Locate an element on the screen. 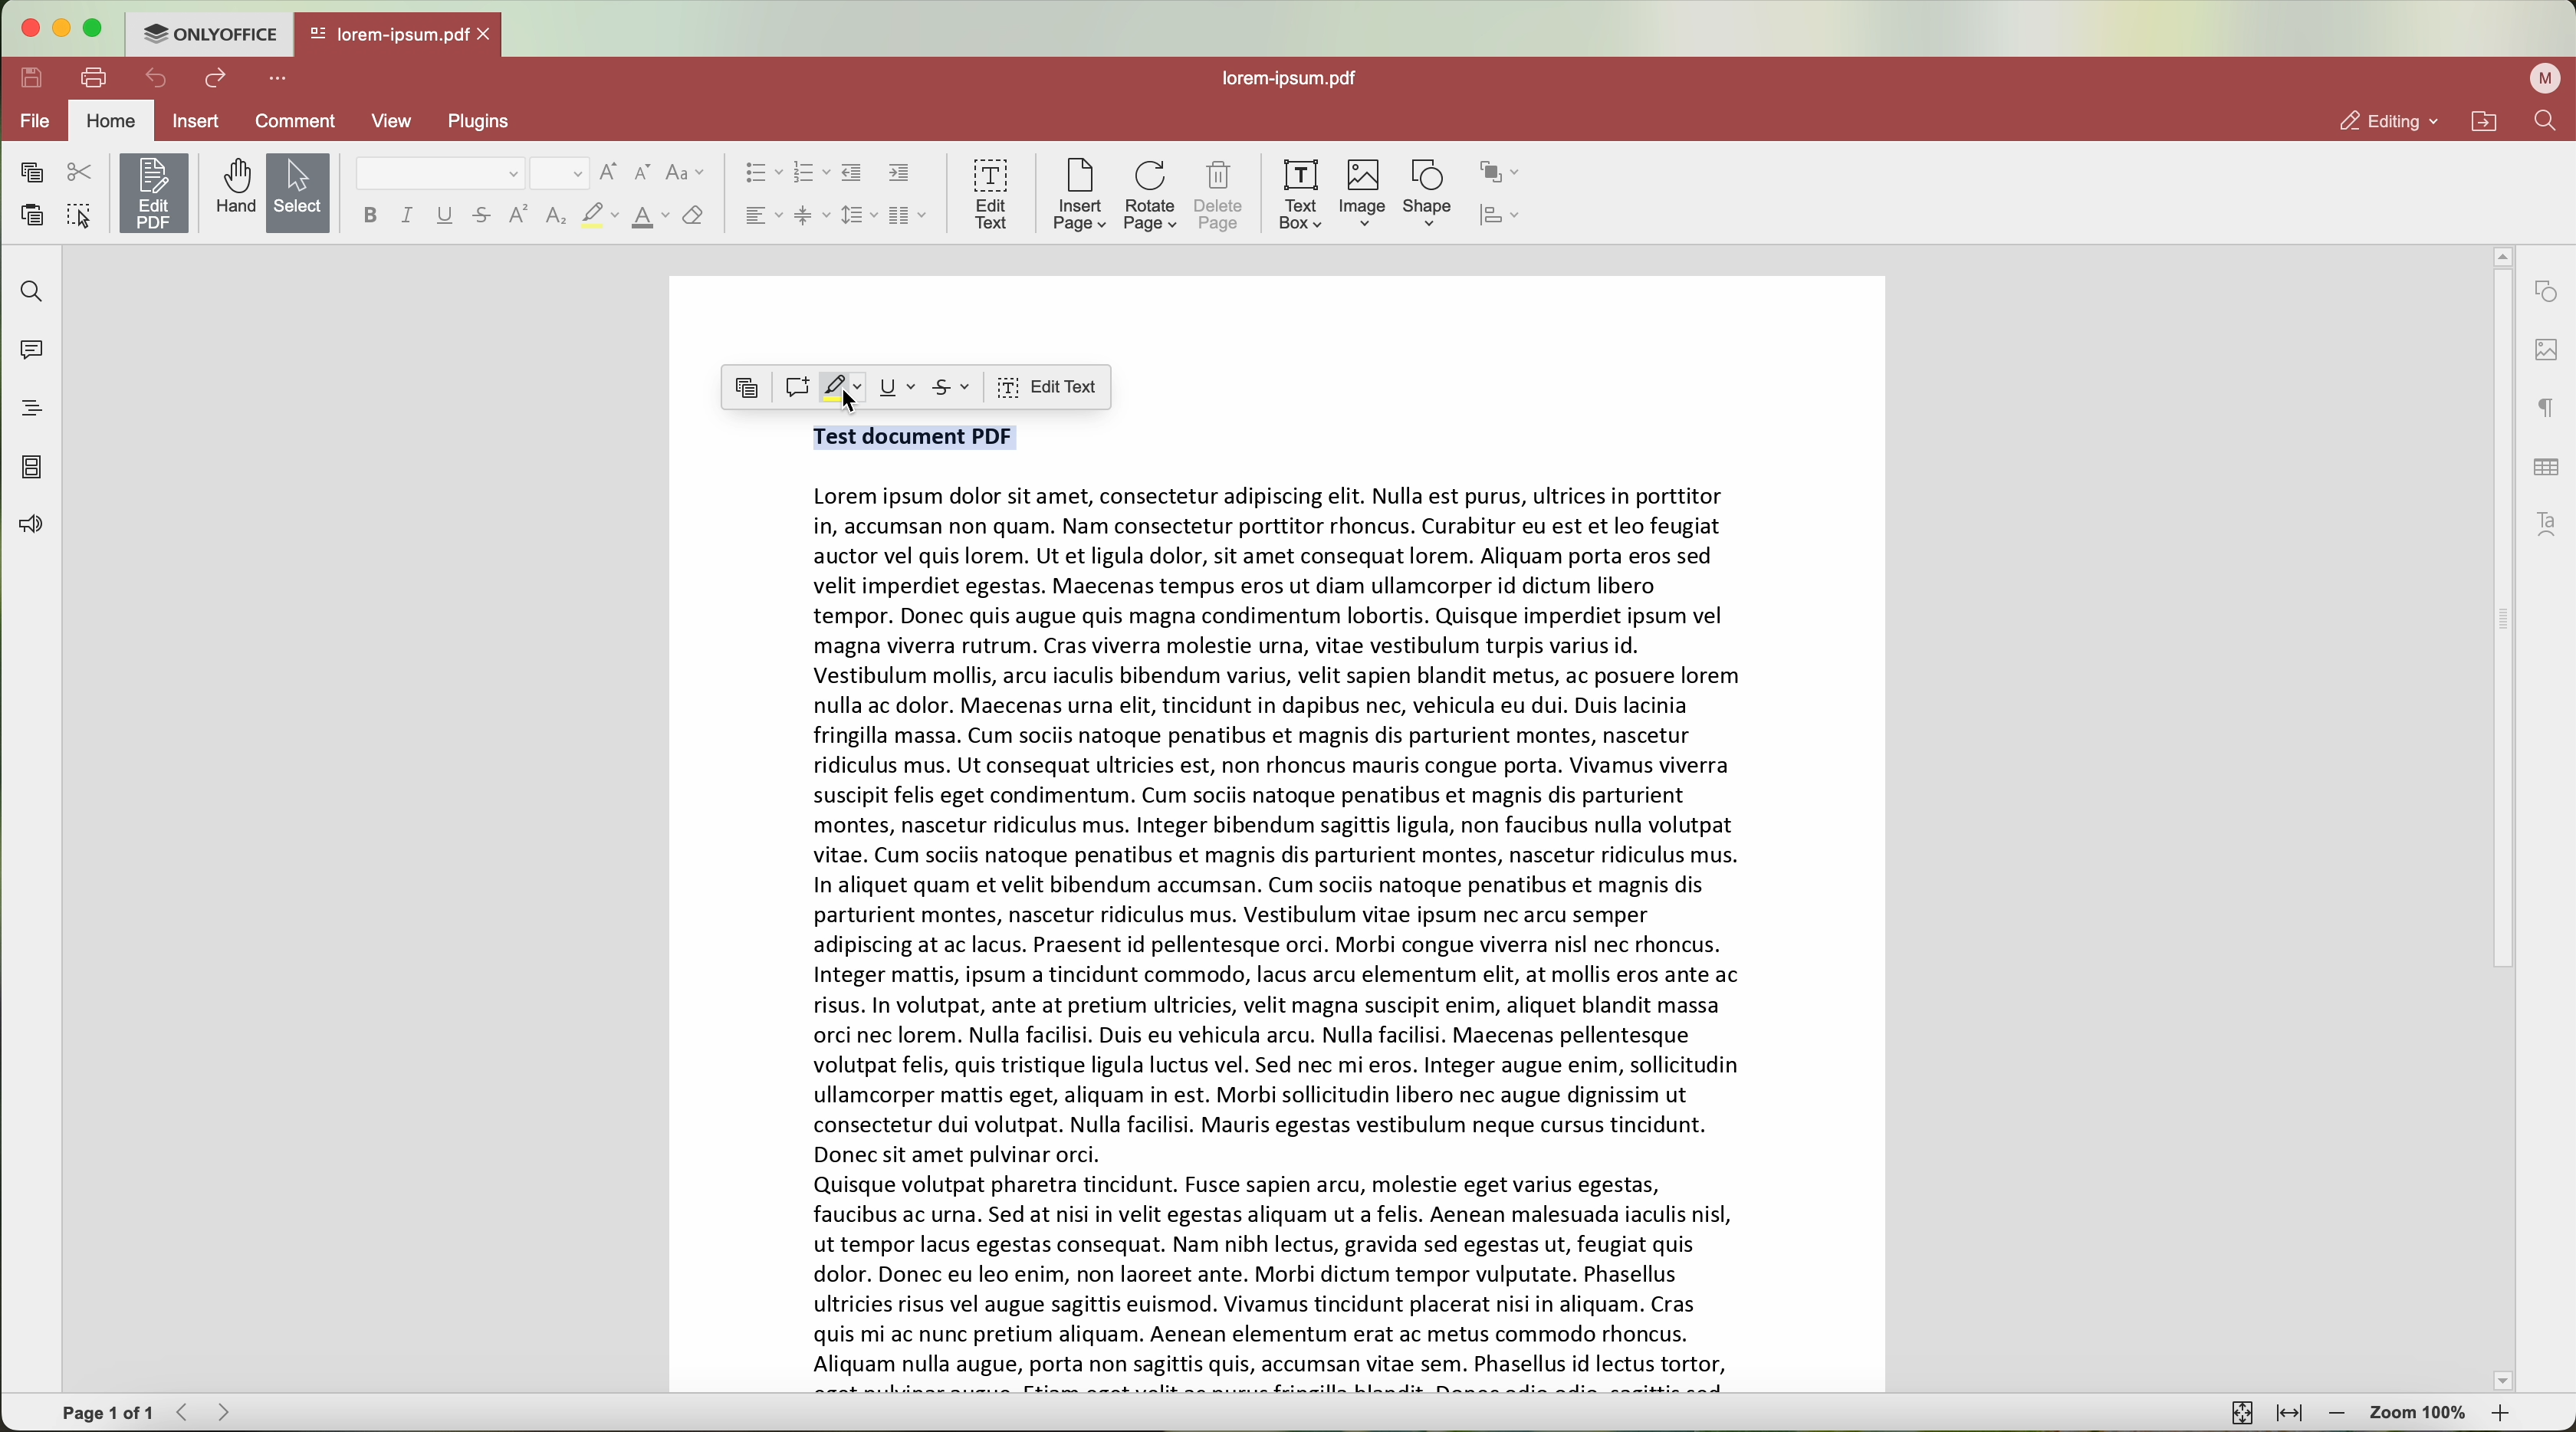  change case is located at coordinates (689, 176).